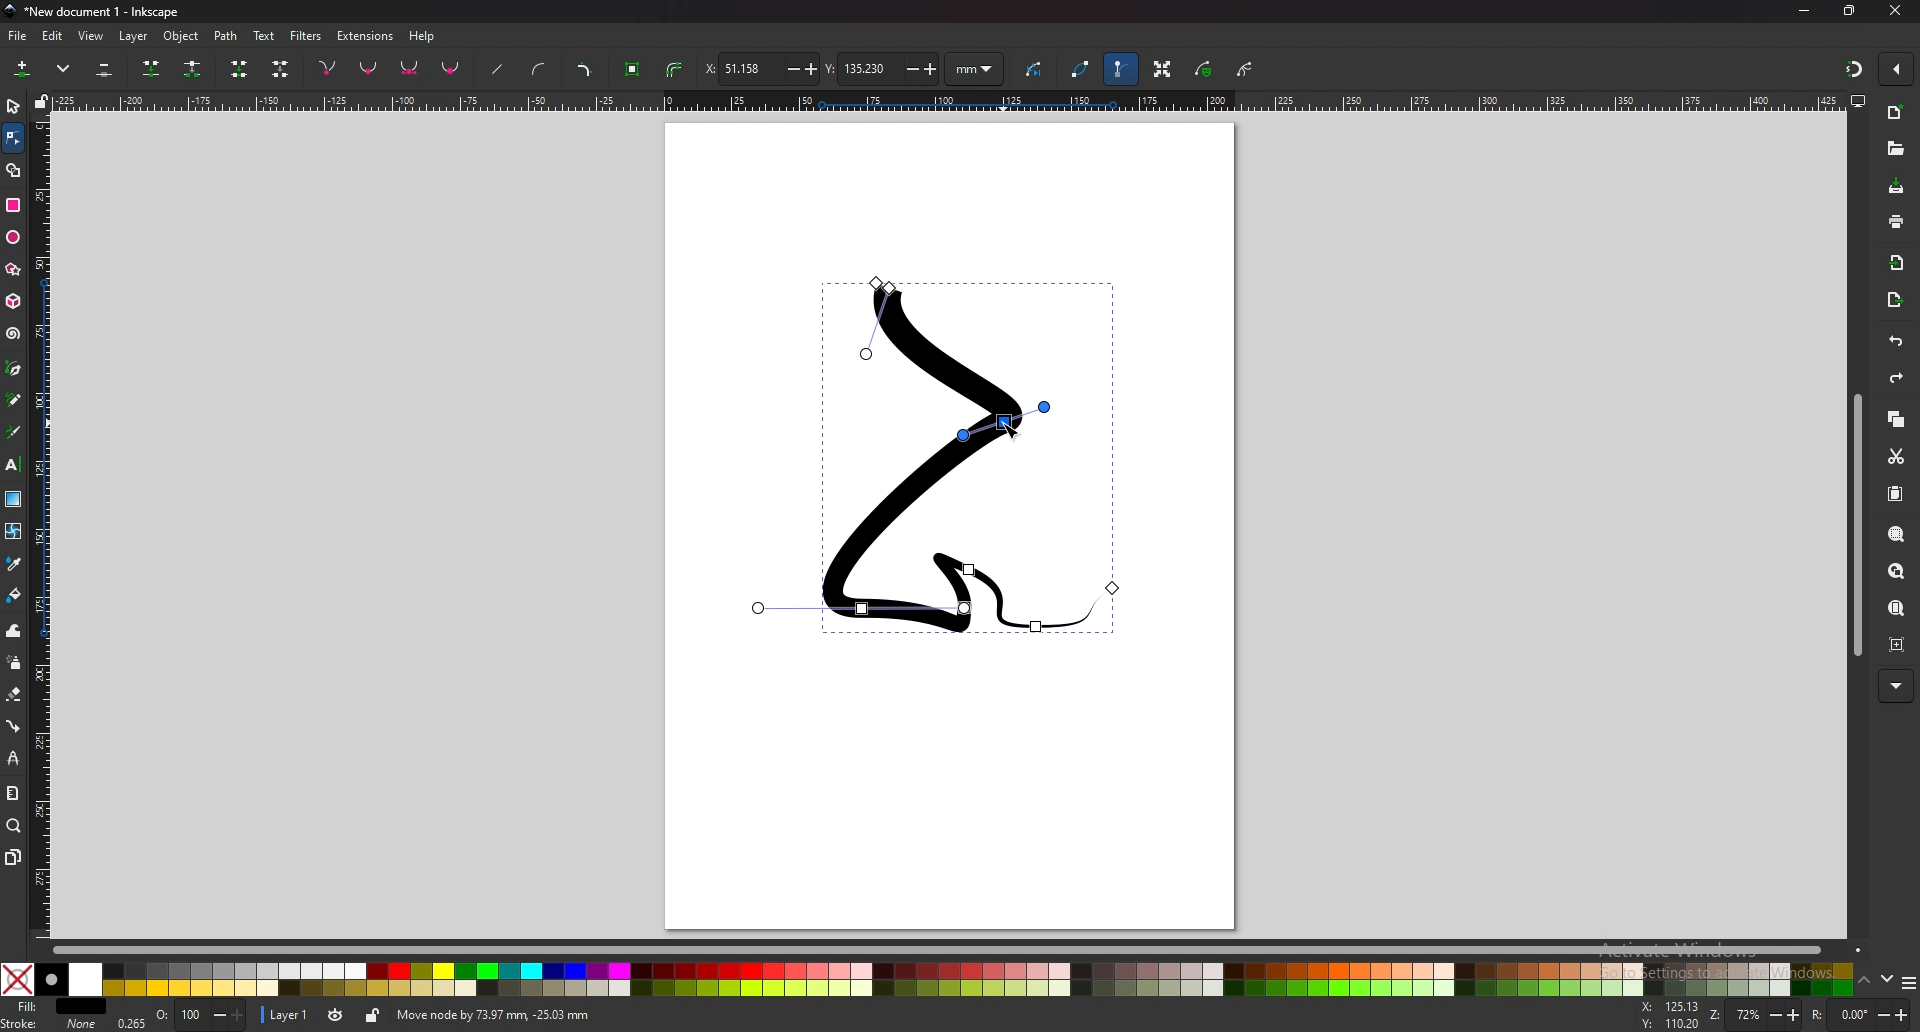 The width and height of the screenshot is (1920, 1032). Describe the element at coordinates (1908, 985) in the screenshot. I see `options` at that location.